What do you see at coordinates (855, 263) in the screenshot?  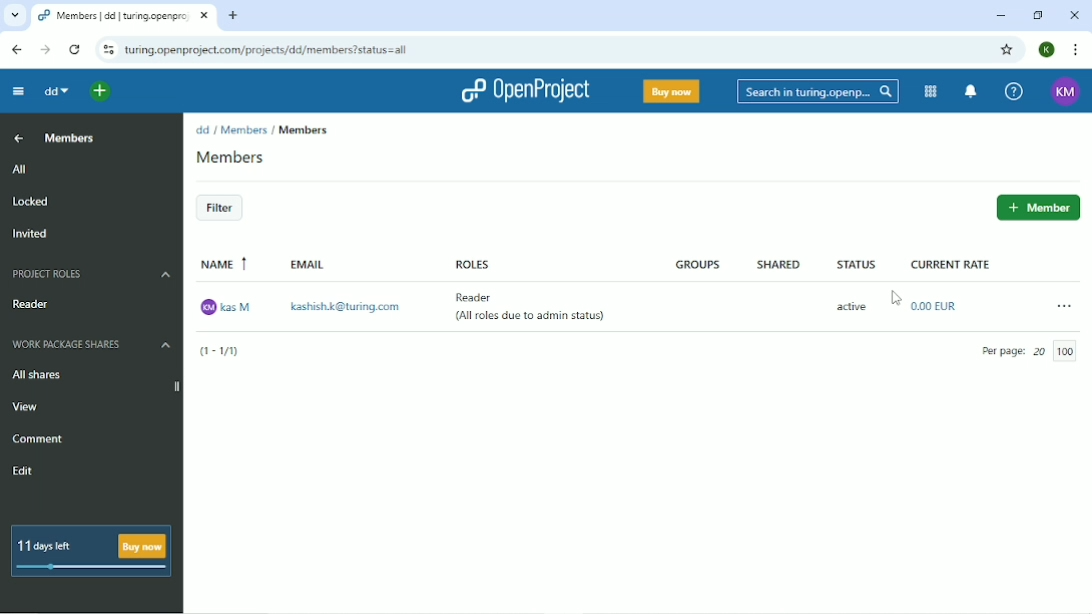 I see `Status` at bounding box center [855, 263].